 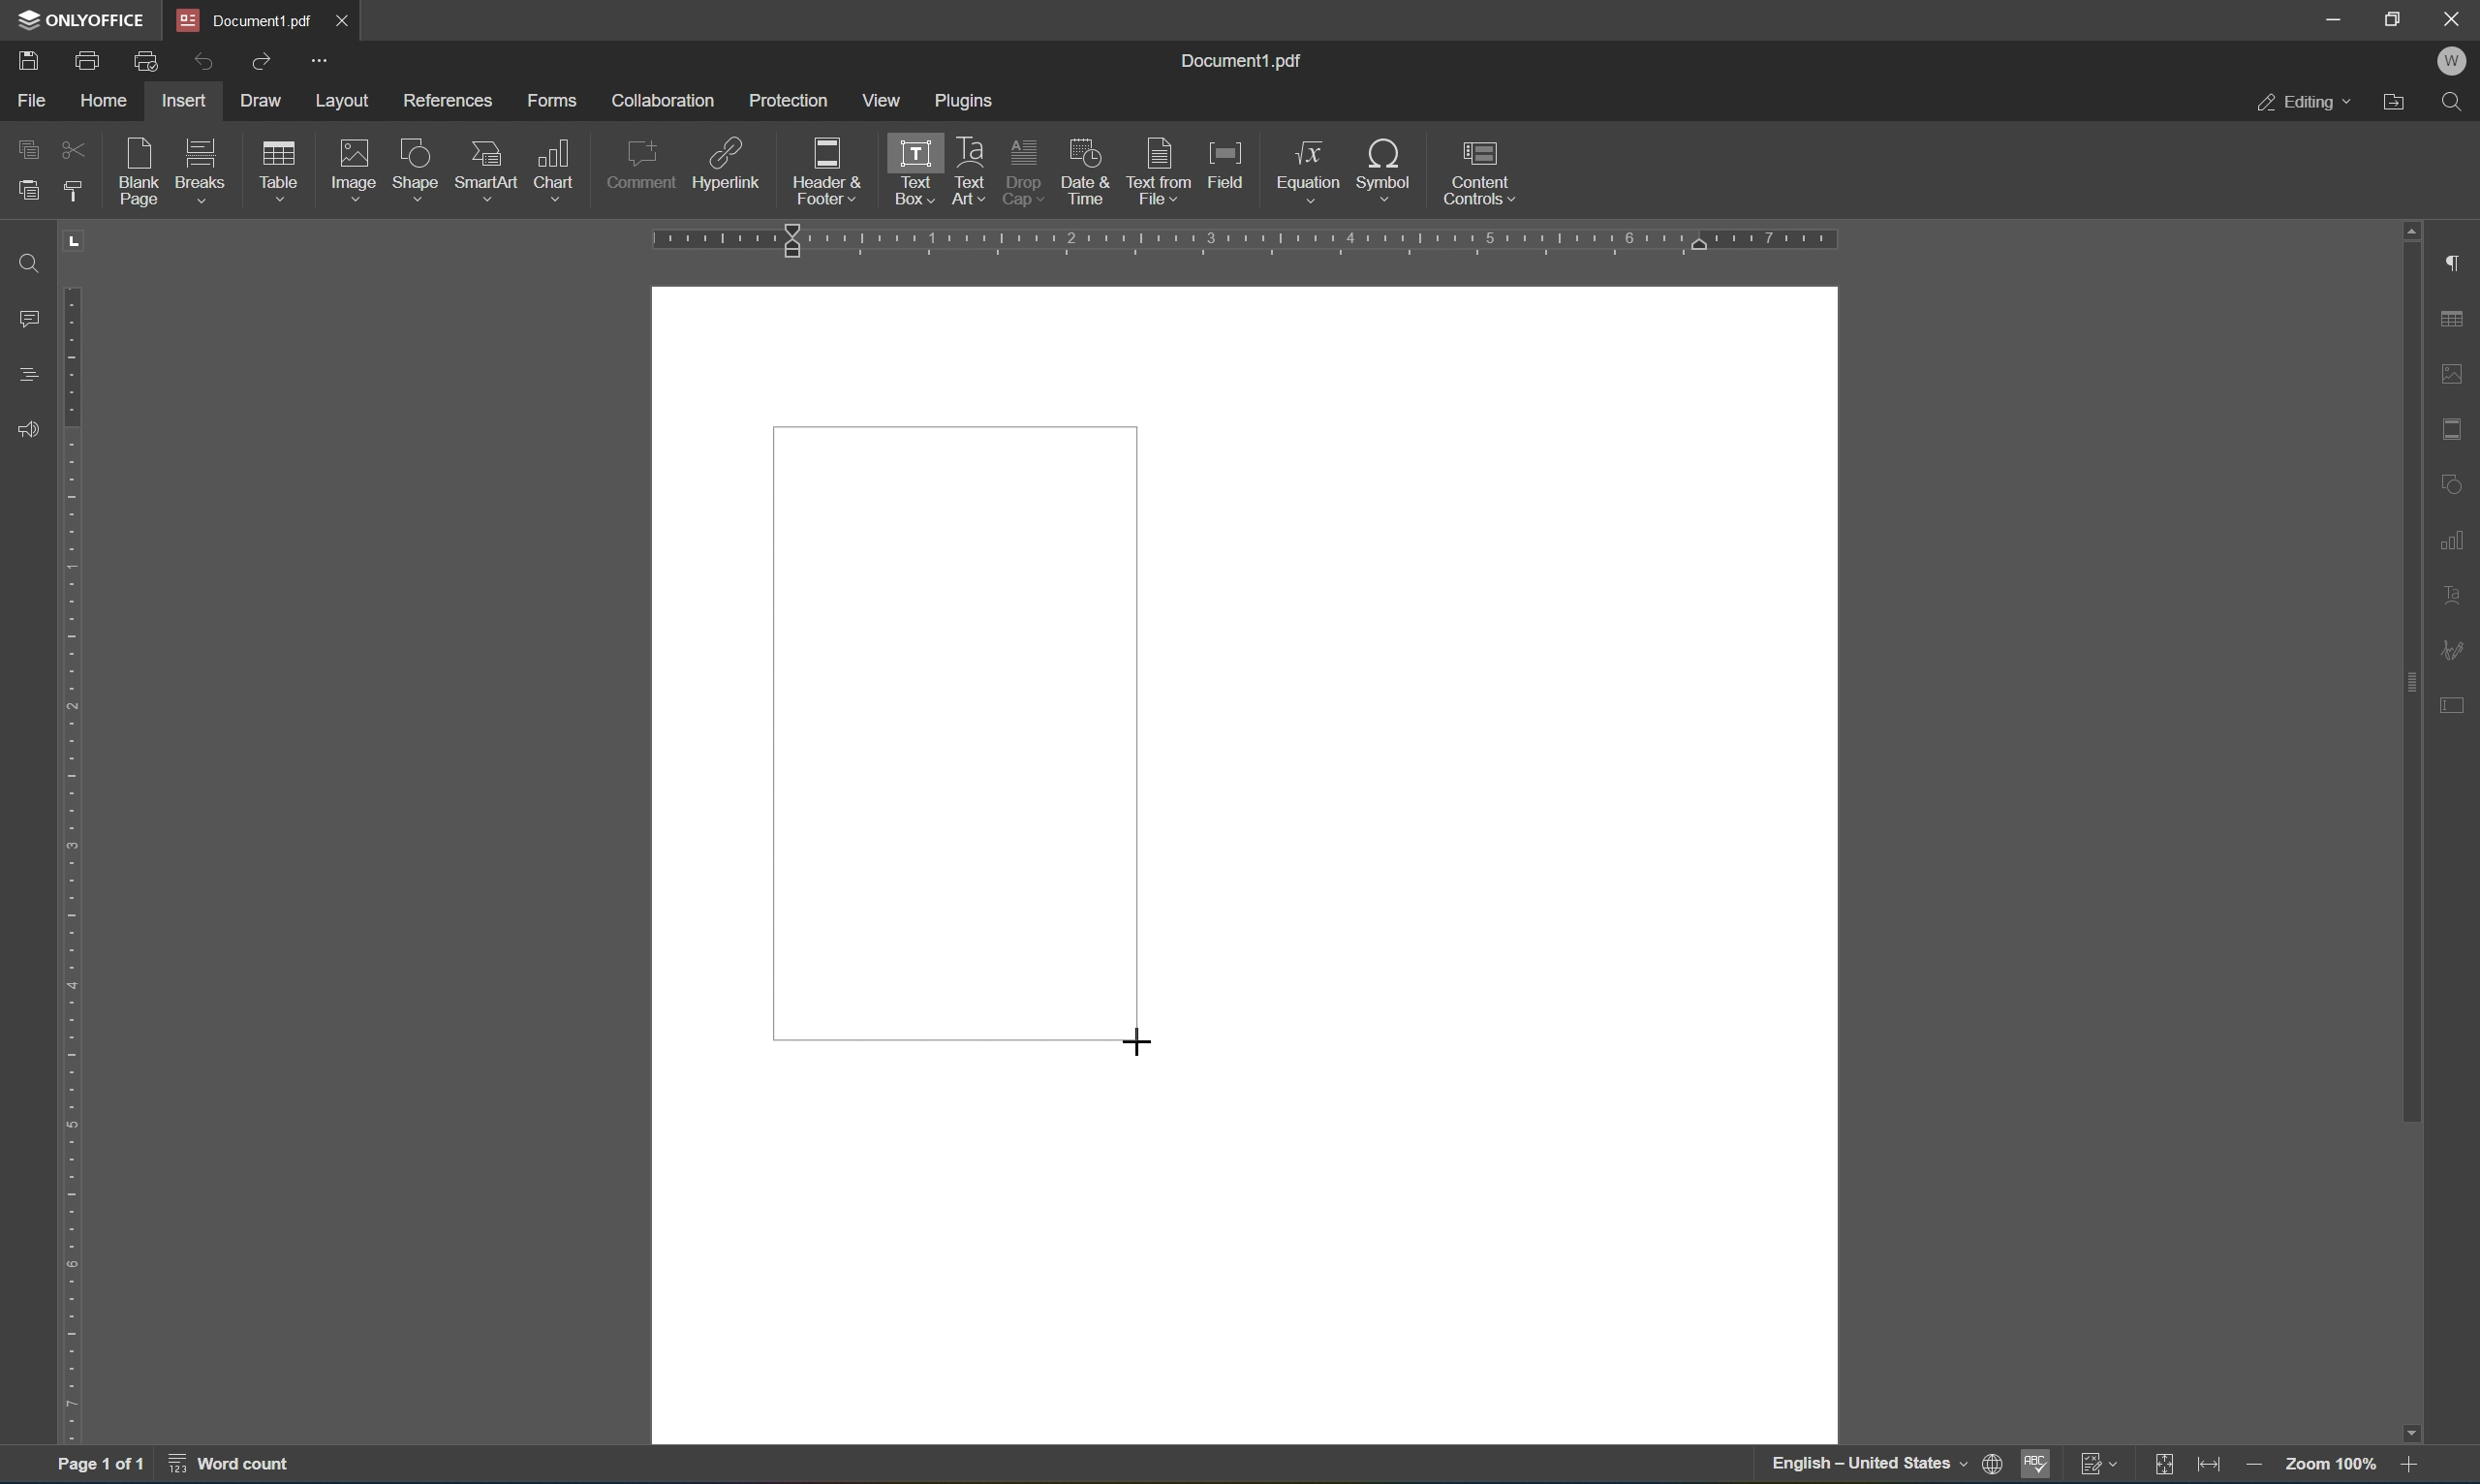 I want to click on set document language, so click(x=1995, y=1463).